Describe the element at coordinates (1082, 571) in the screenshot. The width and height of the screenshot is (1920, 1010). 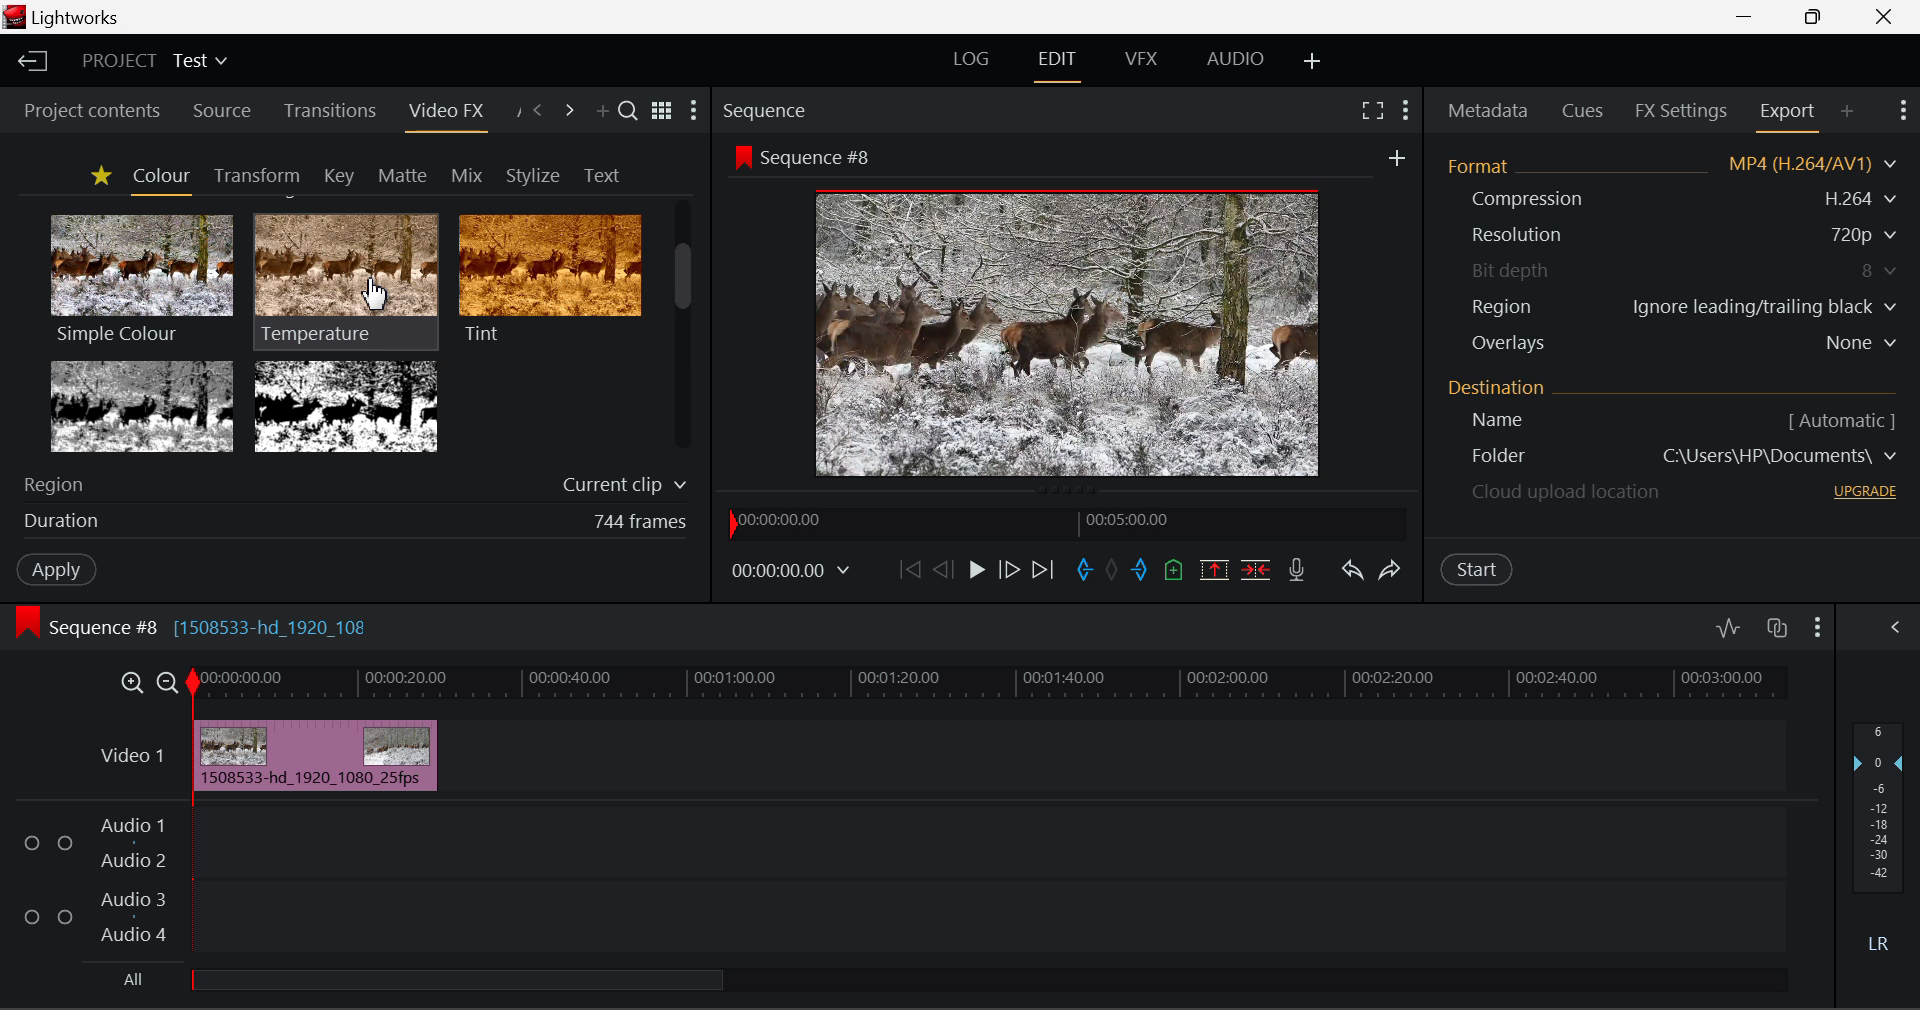
I see `Mark In` at that location.